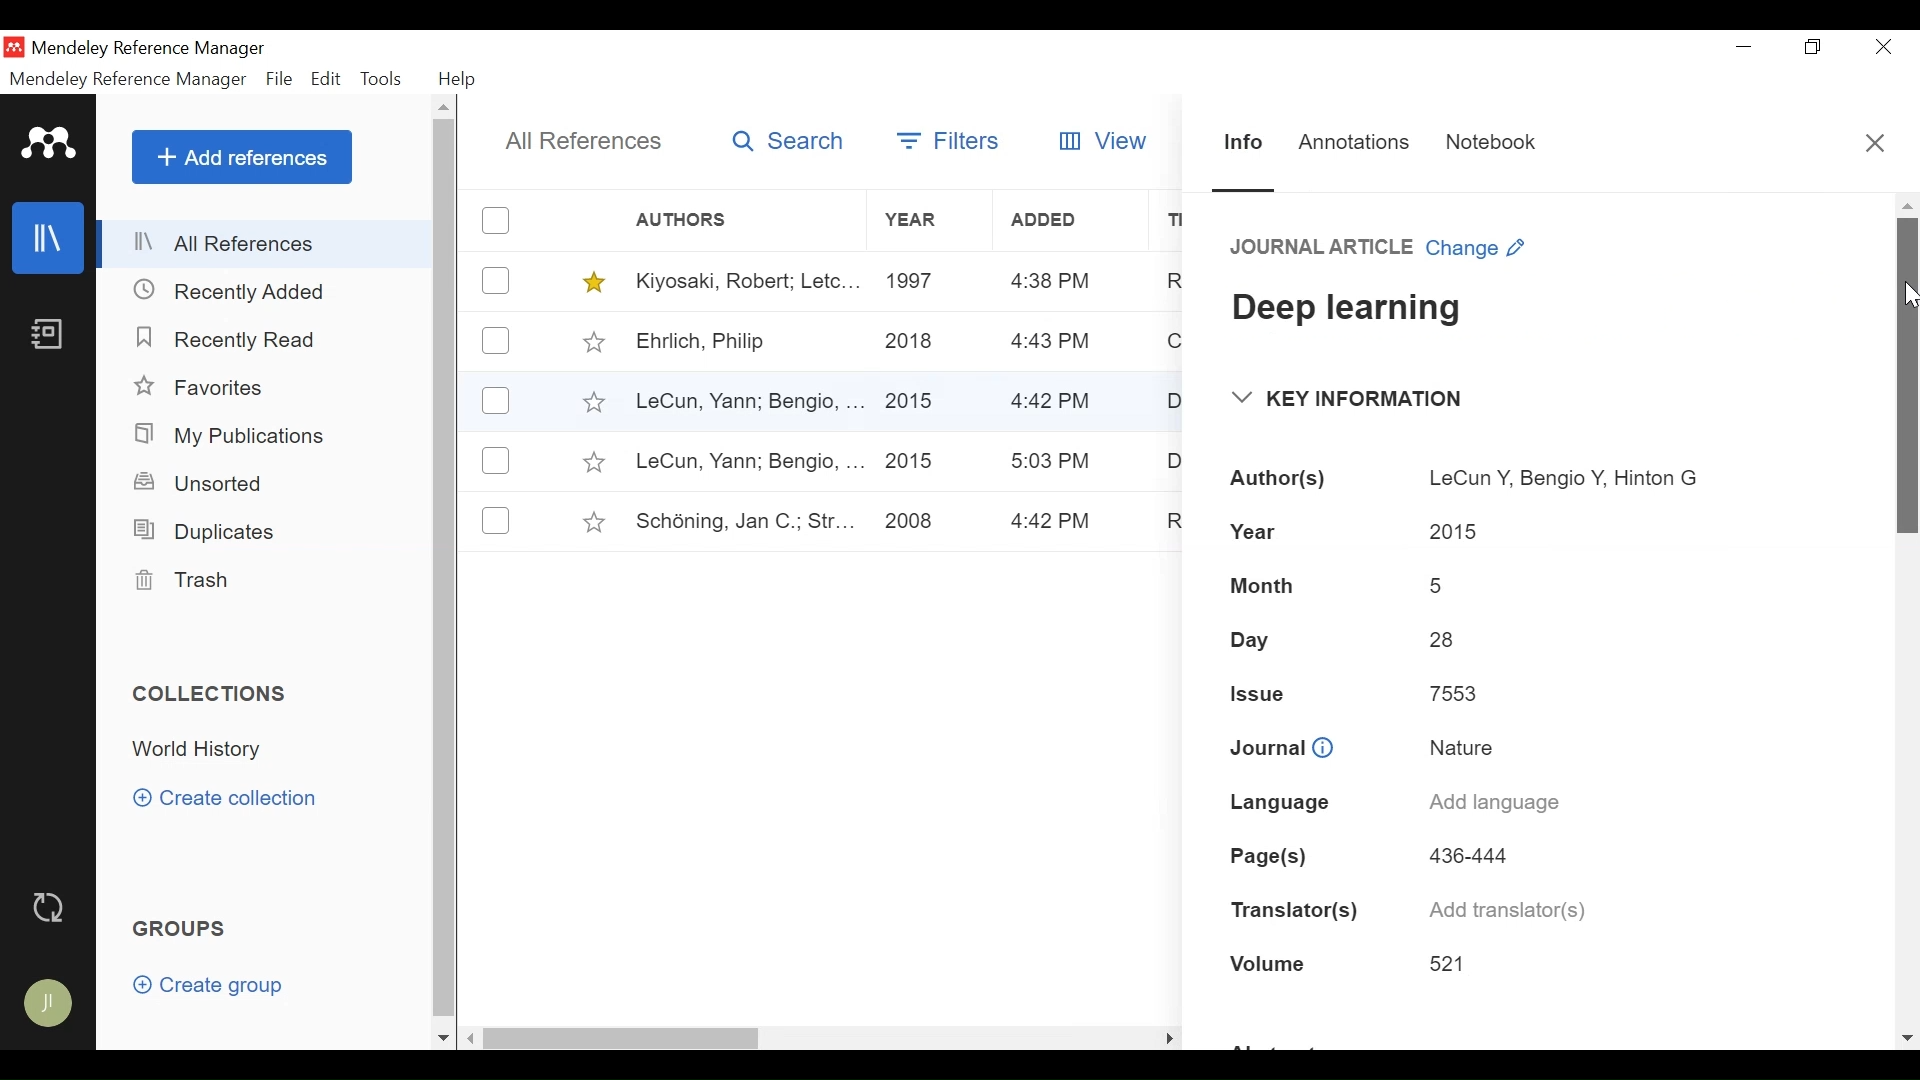  What do you see at coordinates (230, 339) in the screenshot?
I see `Recently Read` at bounding box center [230, 339].